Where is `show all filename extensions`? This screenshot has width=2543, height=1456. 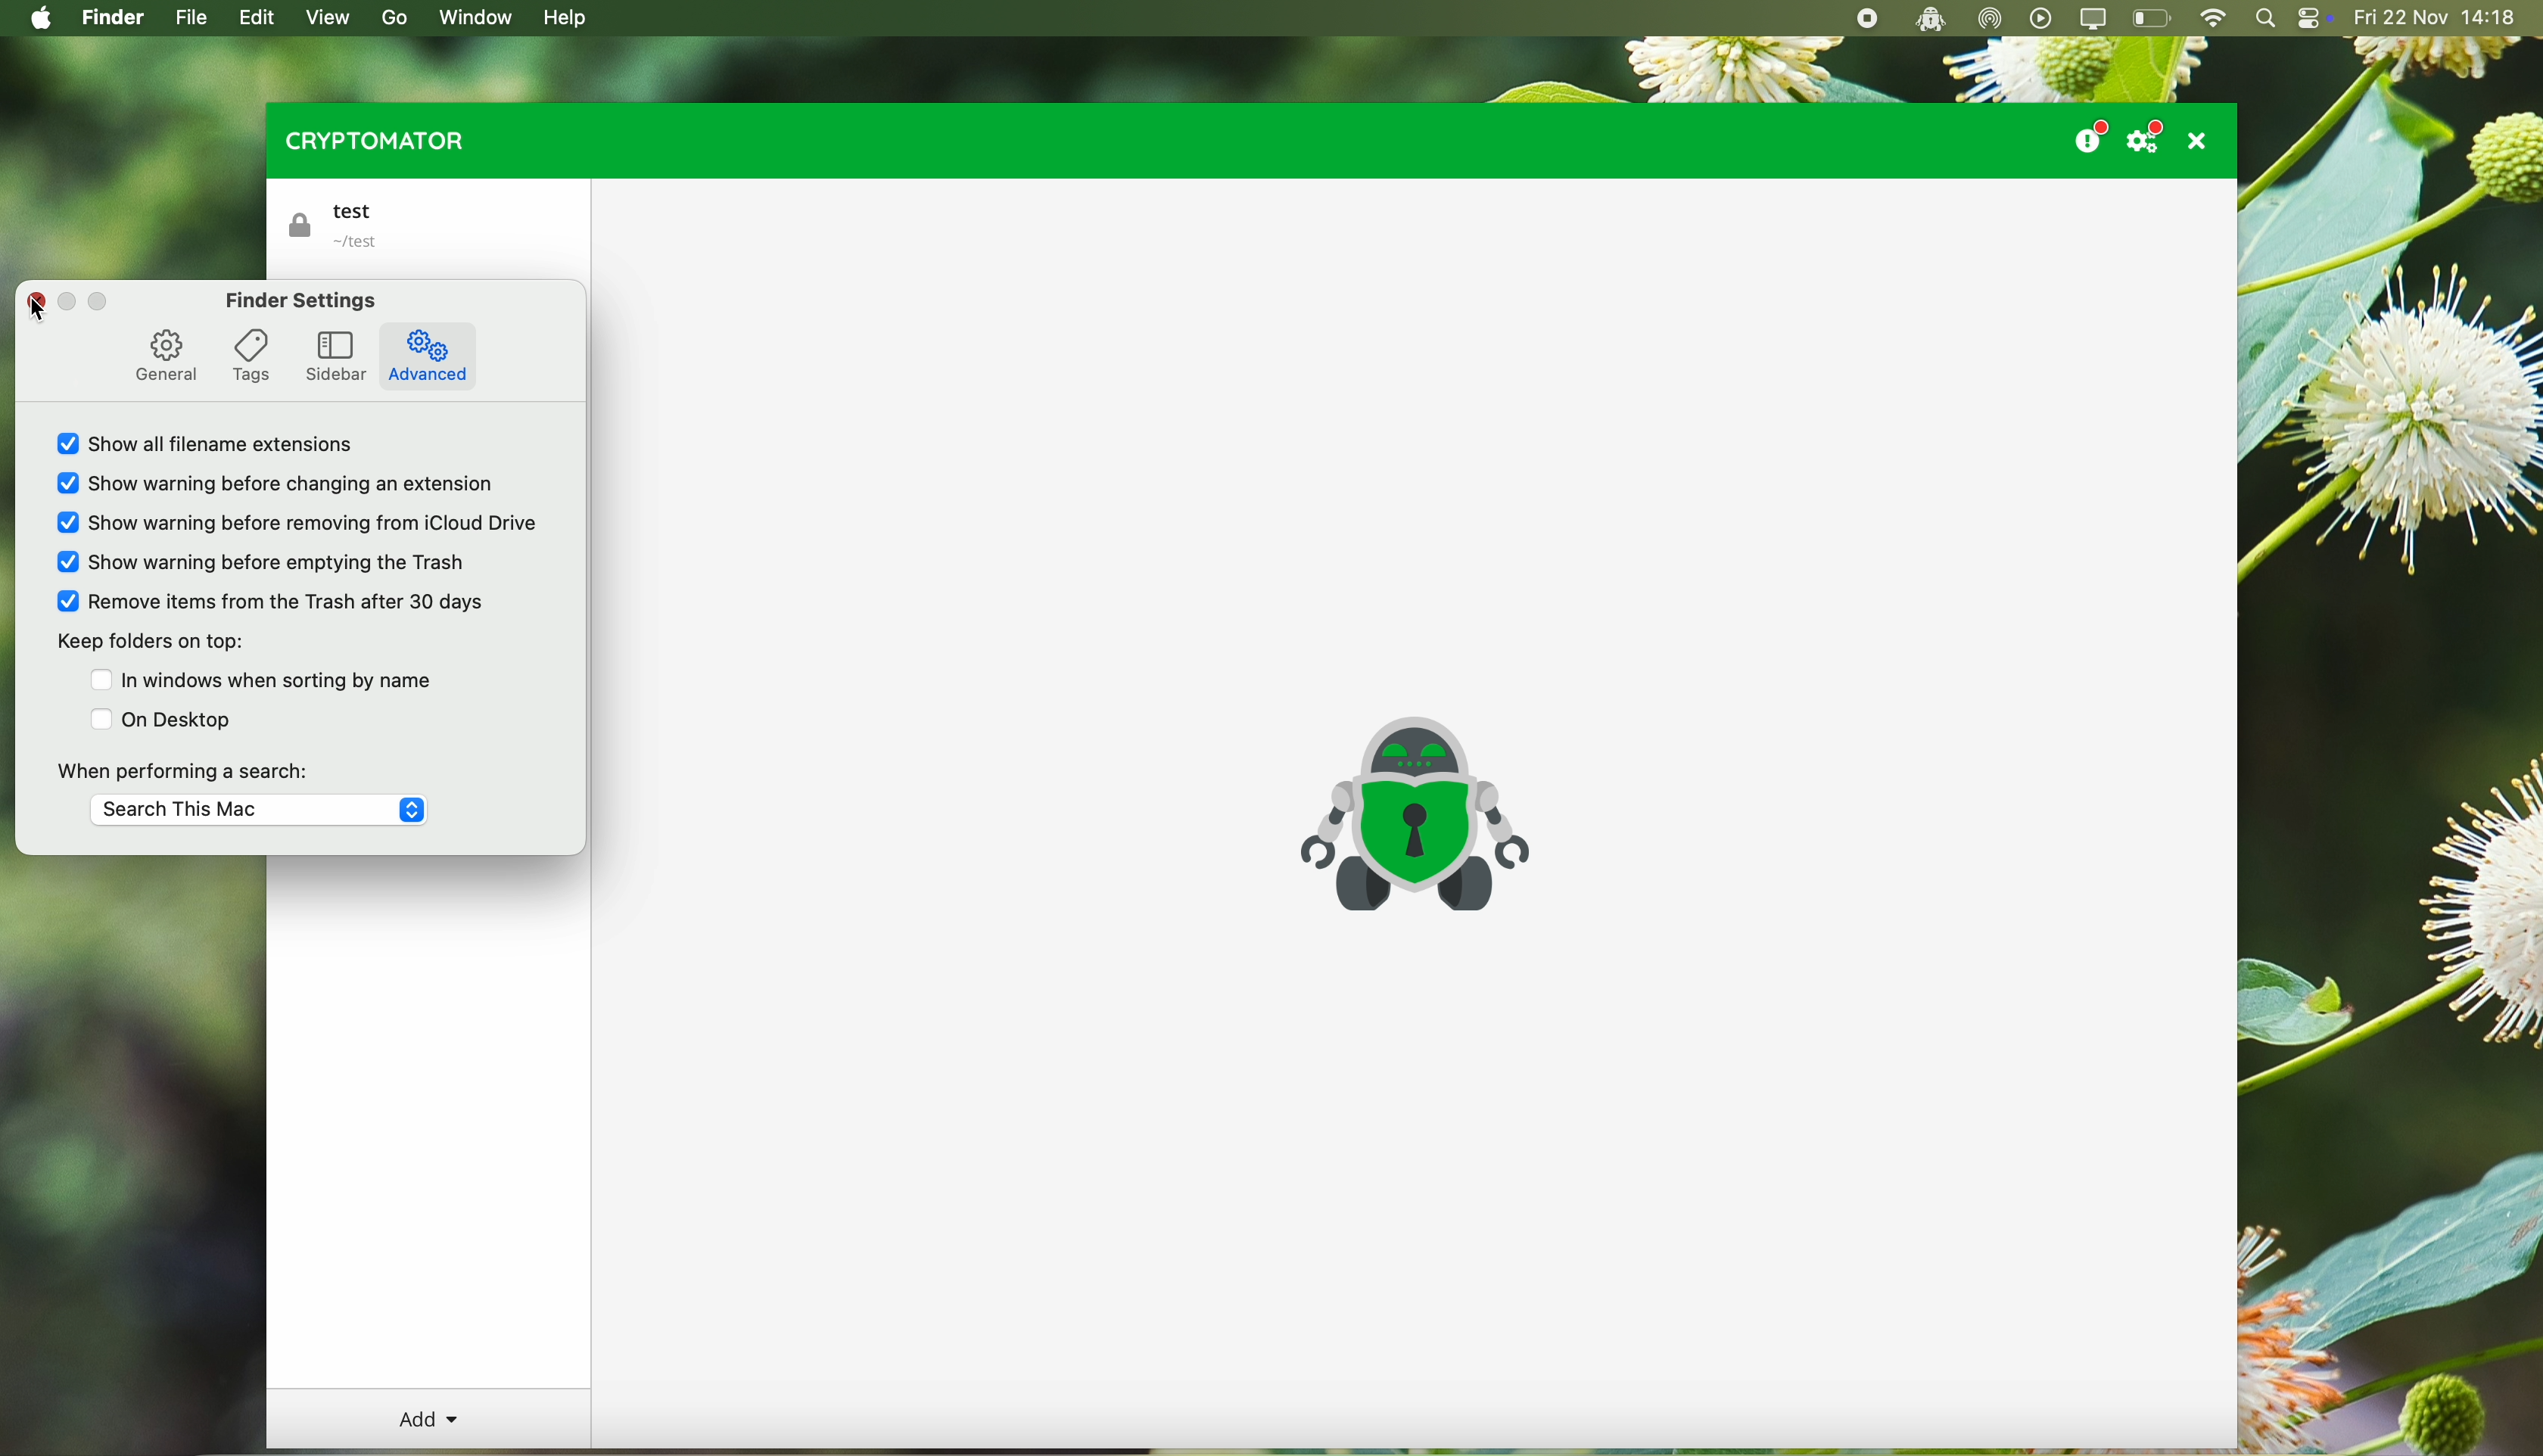 show all filename extensions is located at coordinates (219, 449).